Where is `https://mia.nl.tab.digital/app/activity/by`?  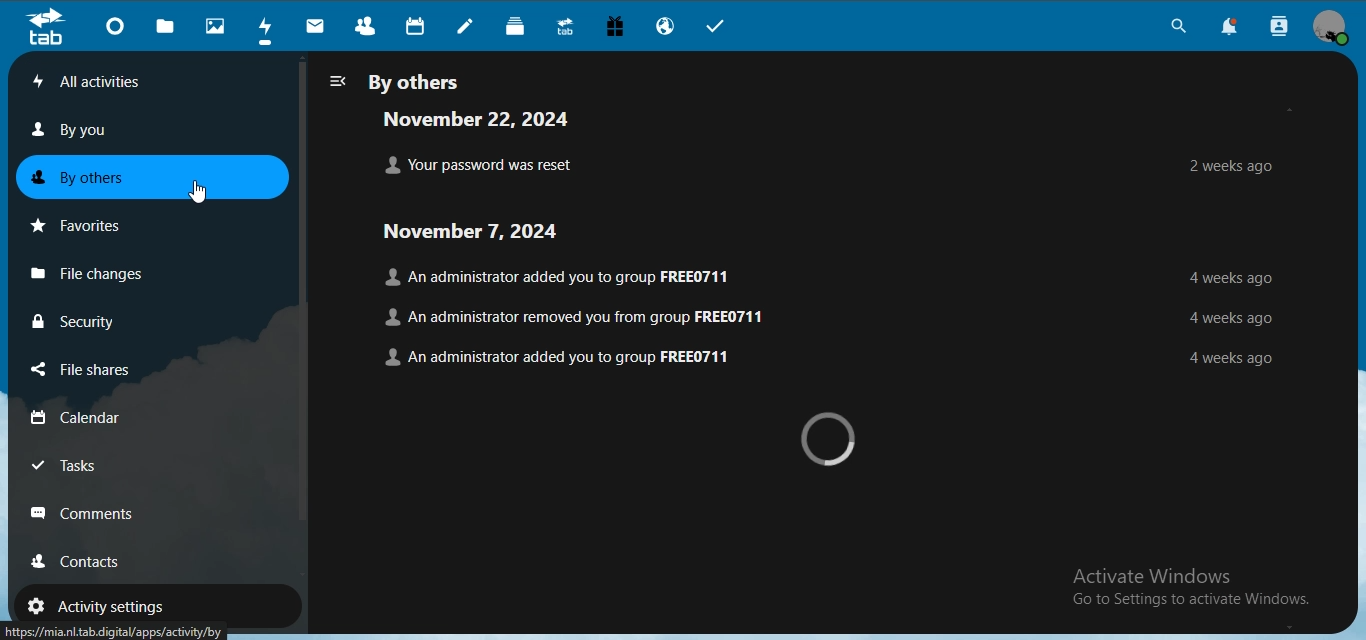 https://mia.nl.tab.digital/app/activity/by is located at coordinates (120, 629).